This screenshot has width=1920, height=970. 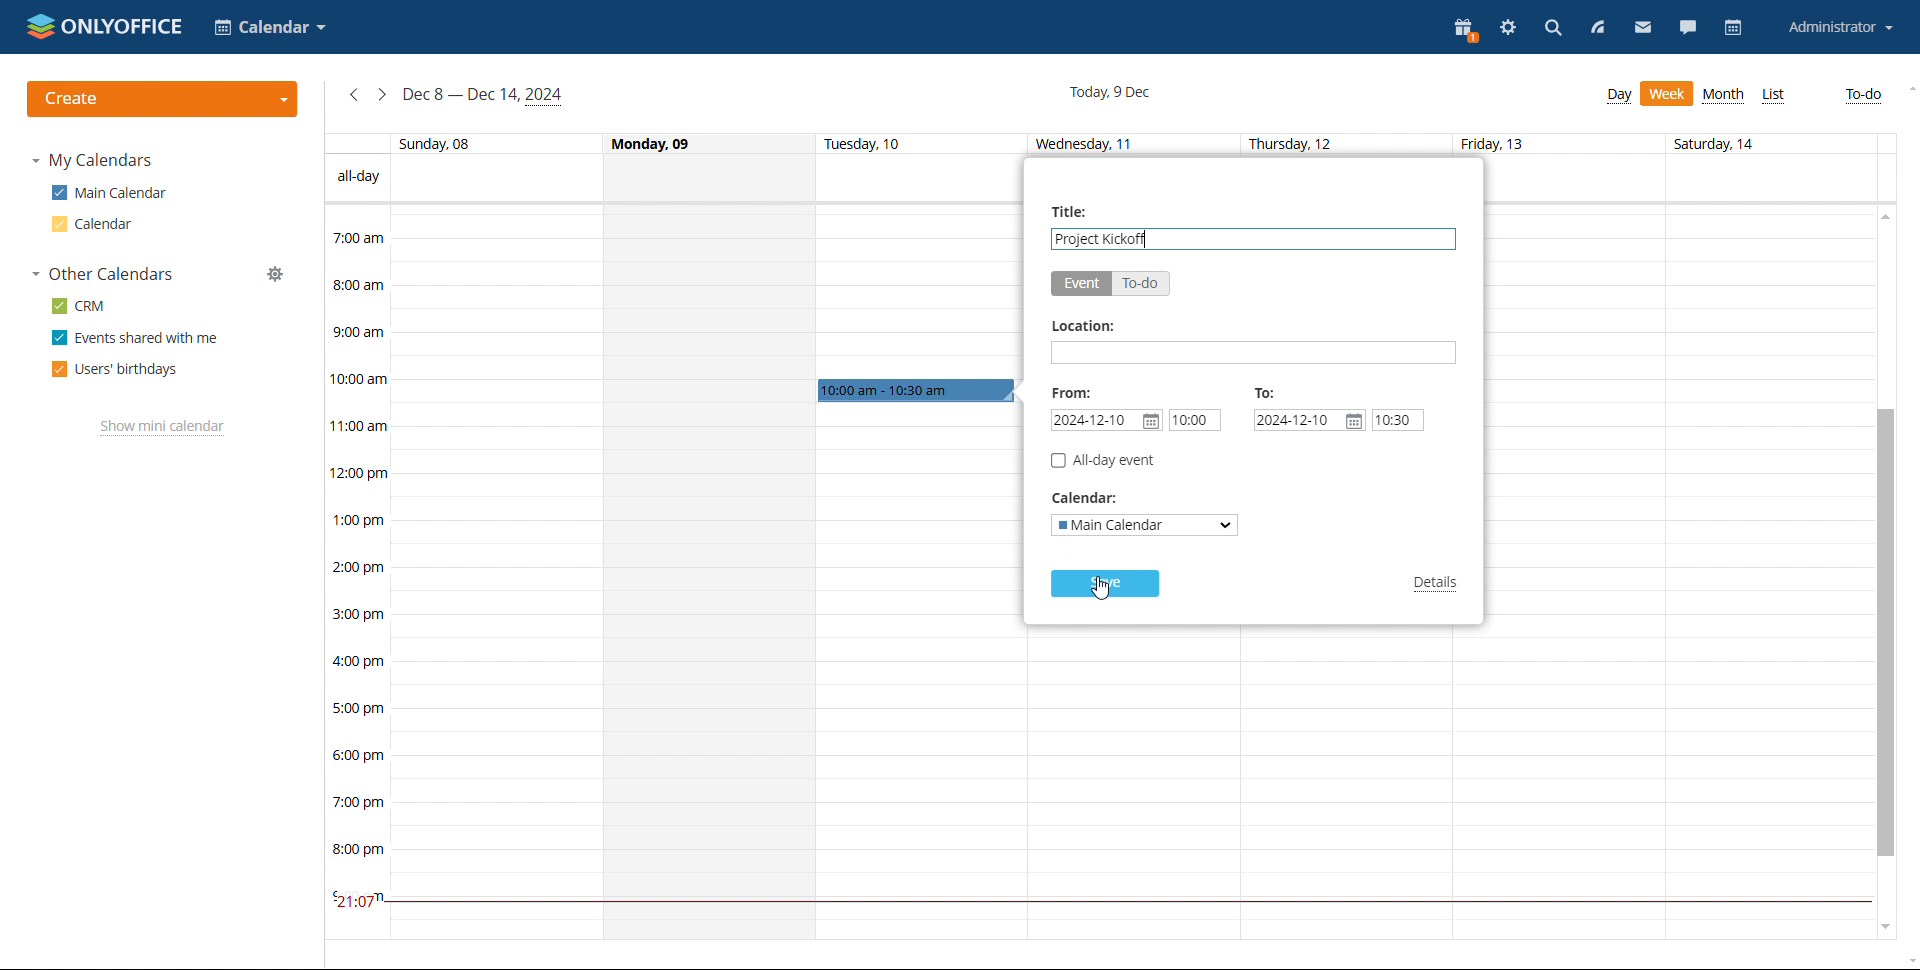 What do you see at coordinates (916, 391) in the screenshot?
I see `10 am to 10:30 am span chosen` at bounding box center [916, 391].